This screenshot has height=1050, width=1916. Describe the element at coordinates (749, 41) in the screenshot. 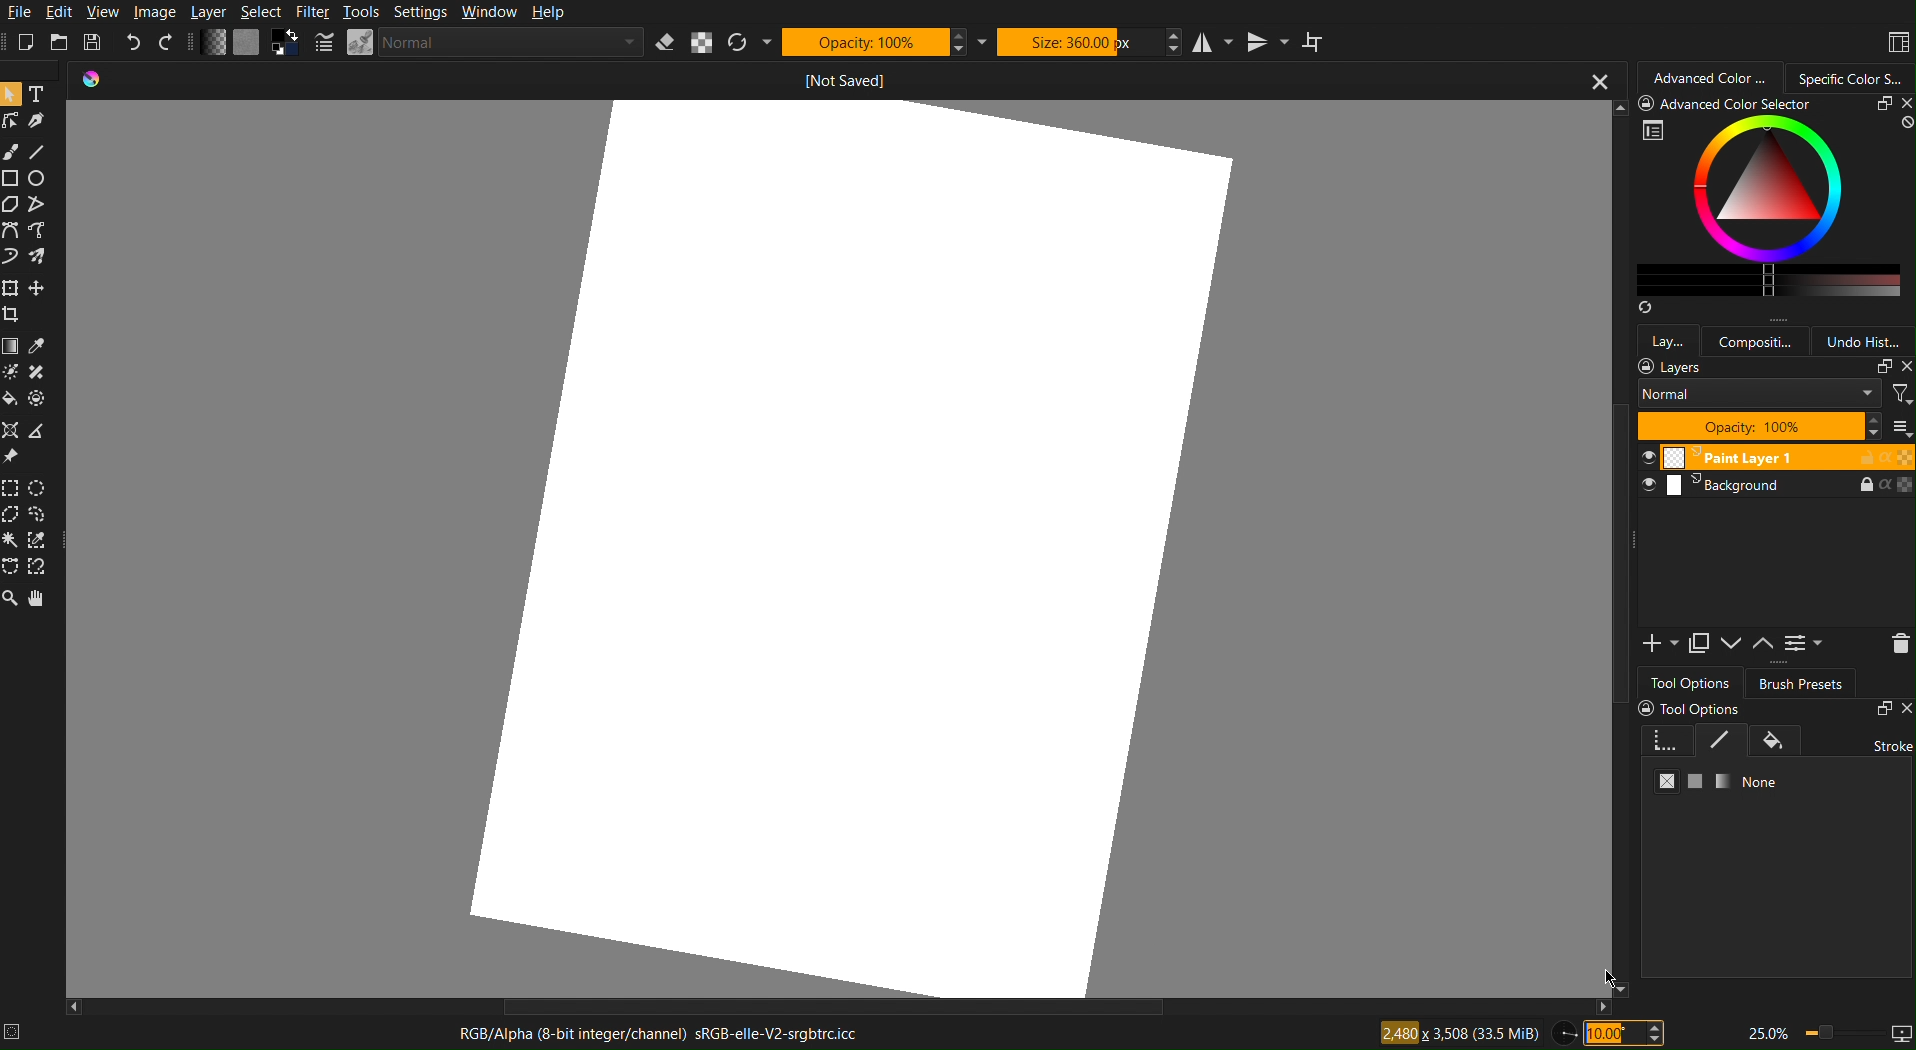

I see `Refresh` at that location.